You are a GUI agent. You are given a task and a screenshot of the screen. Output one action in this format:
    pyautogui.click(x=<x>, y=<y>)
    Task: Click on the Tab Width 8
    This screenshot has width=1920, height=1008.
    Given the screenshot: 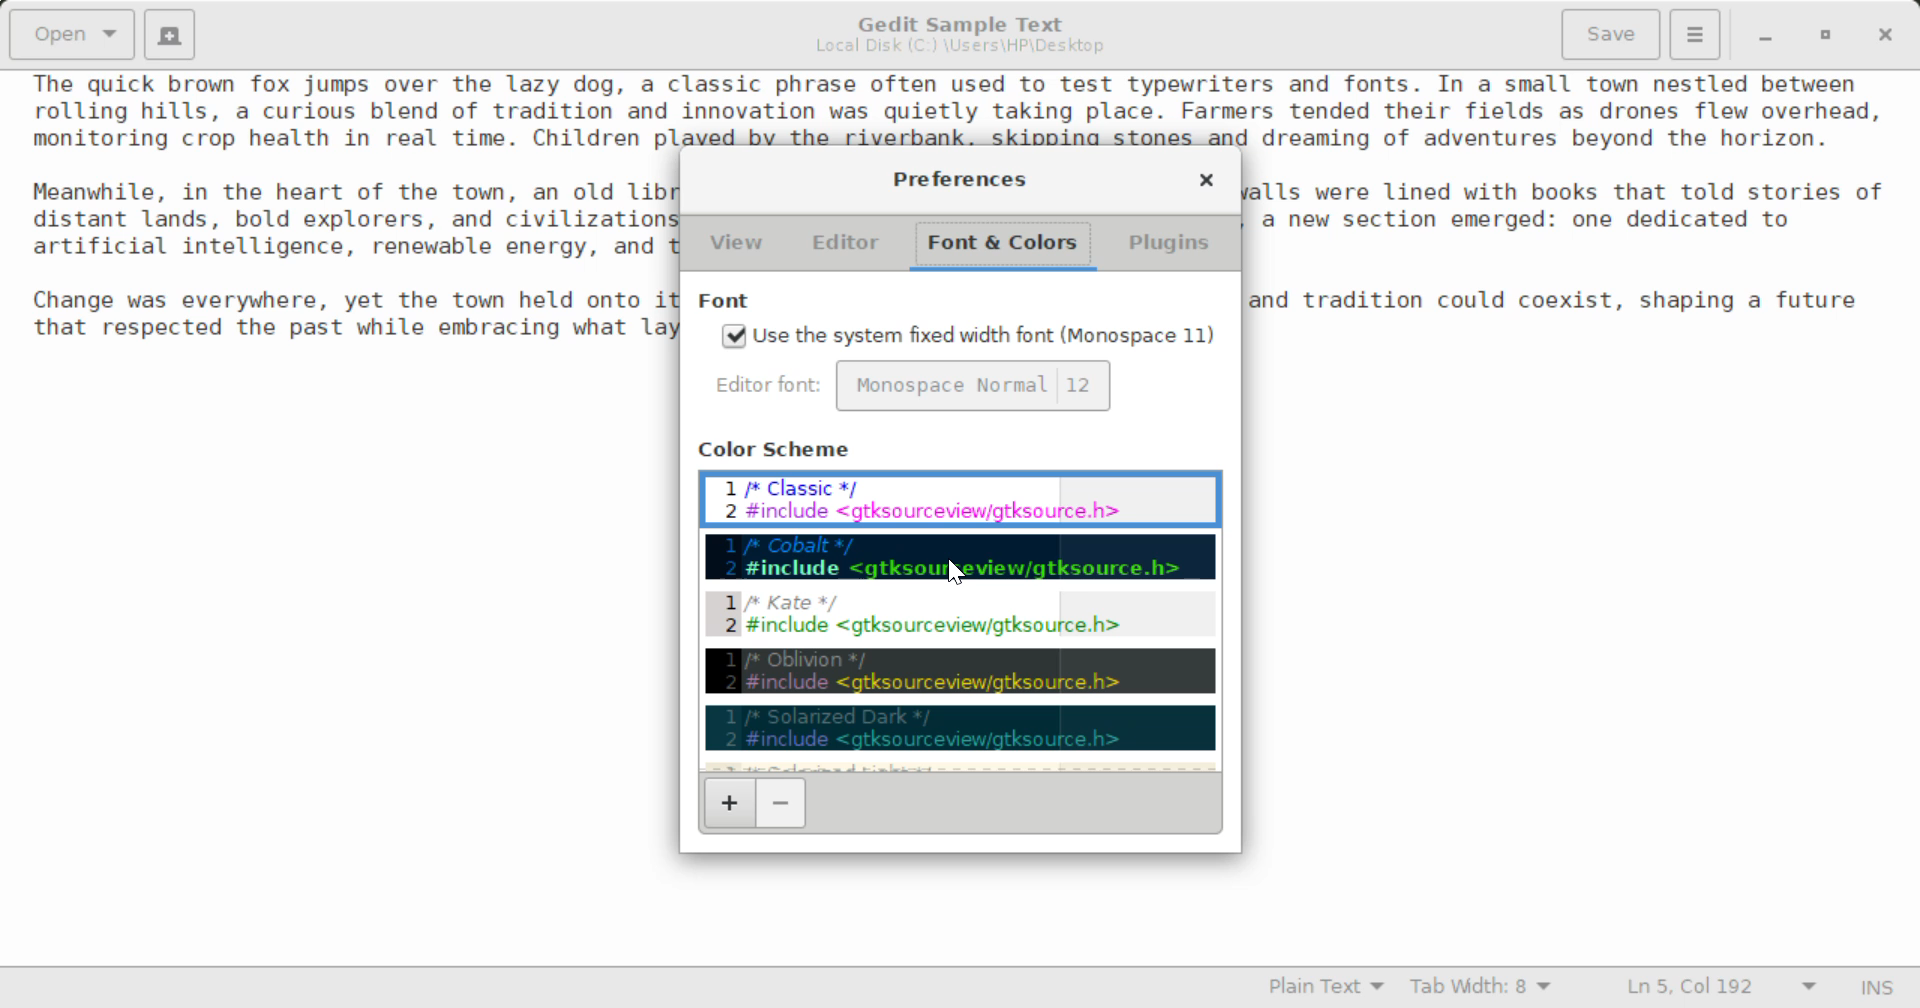 What is the action you would take?
    pyautogui.click(x=1477, y=989)
    